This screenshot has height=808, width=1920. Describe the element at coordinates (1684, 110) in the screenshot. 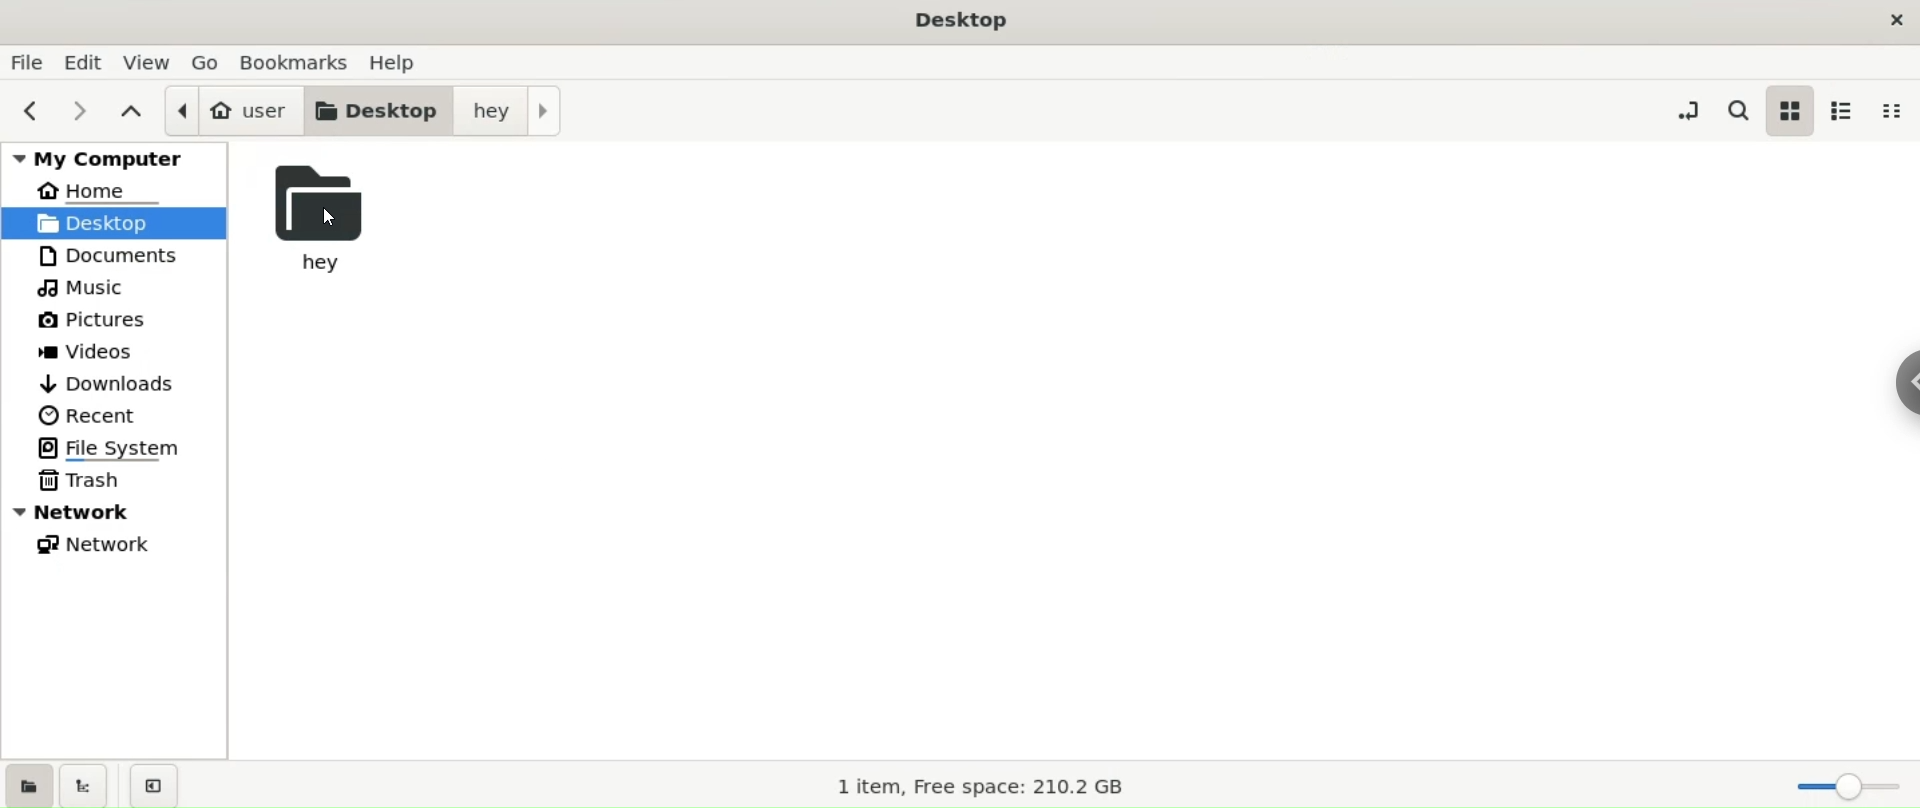

I see `toggle location entry` at that location.